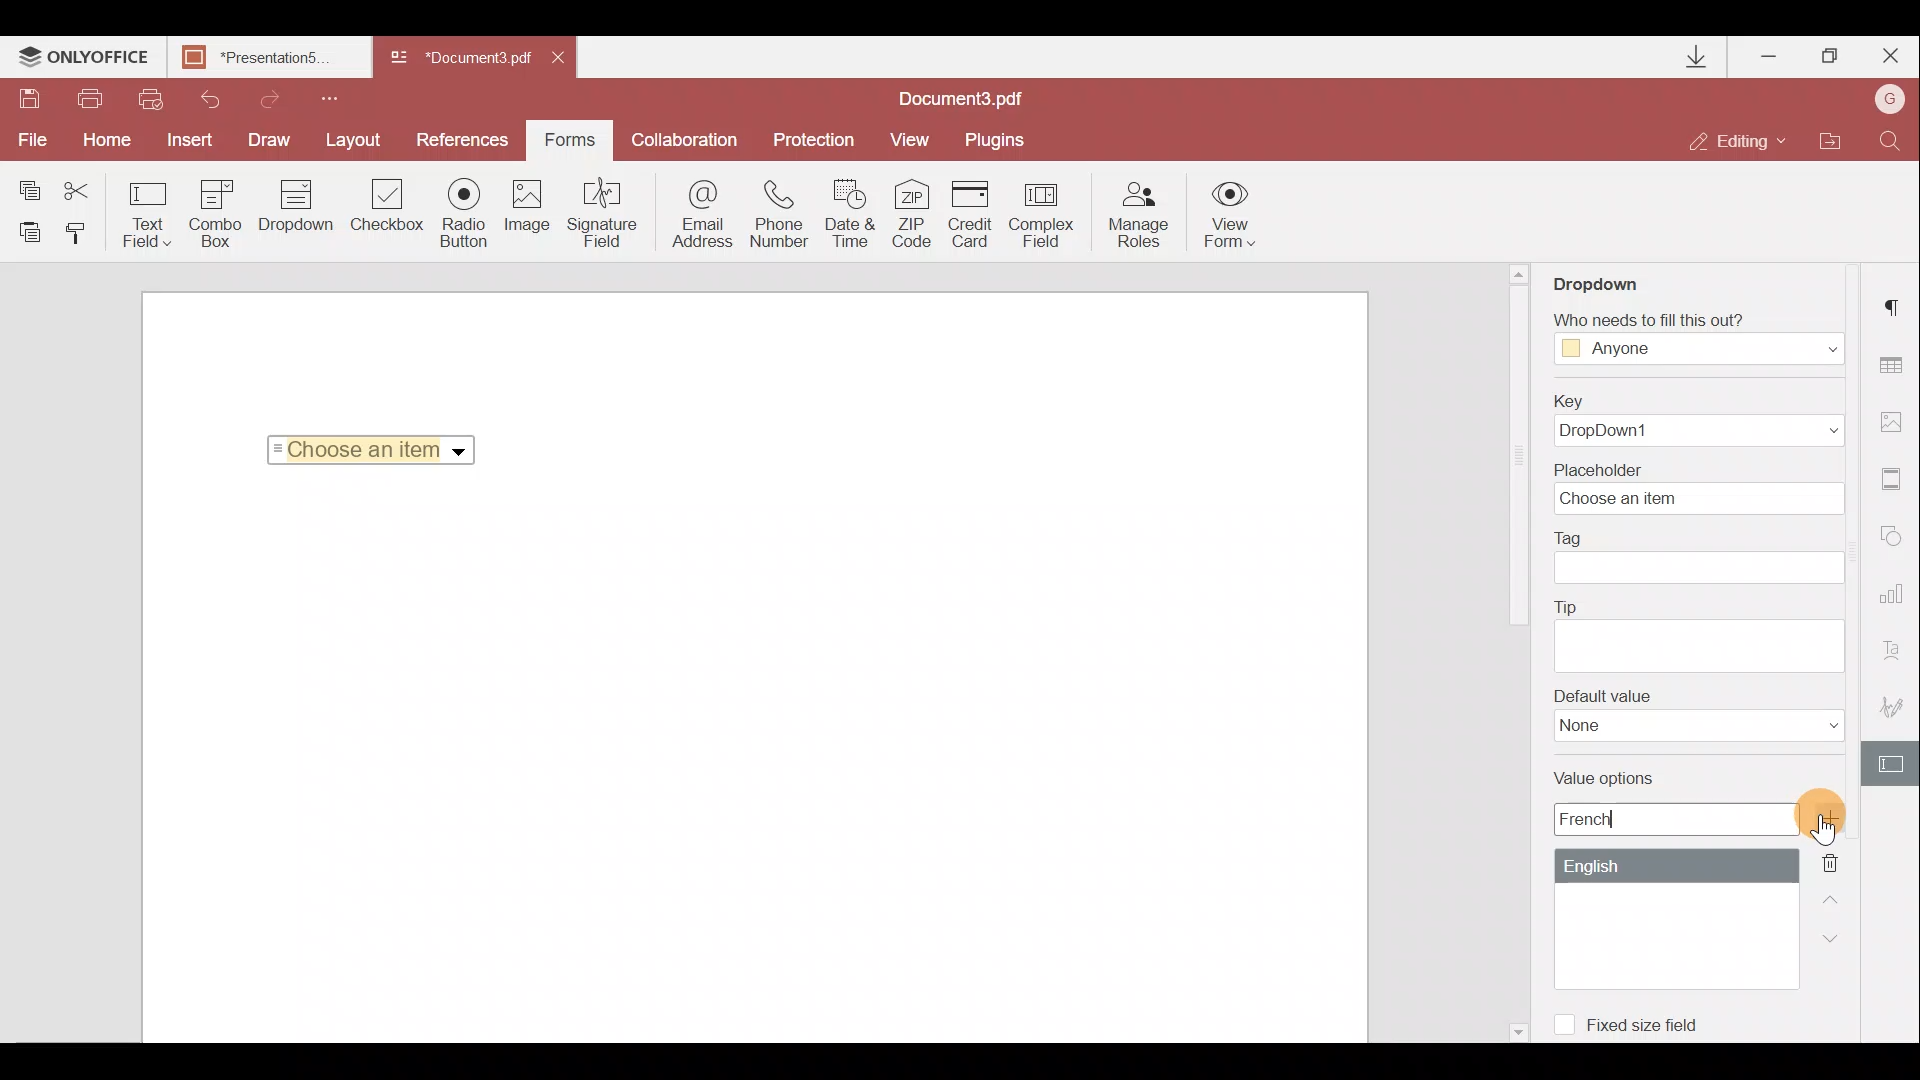 Image resolution: width=1920 pixels, height=1080 pixels. What do you see at coordinates (1842, 861) in the screenshot?
I see `Delete` at bounding box center [1842, 861].